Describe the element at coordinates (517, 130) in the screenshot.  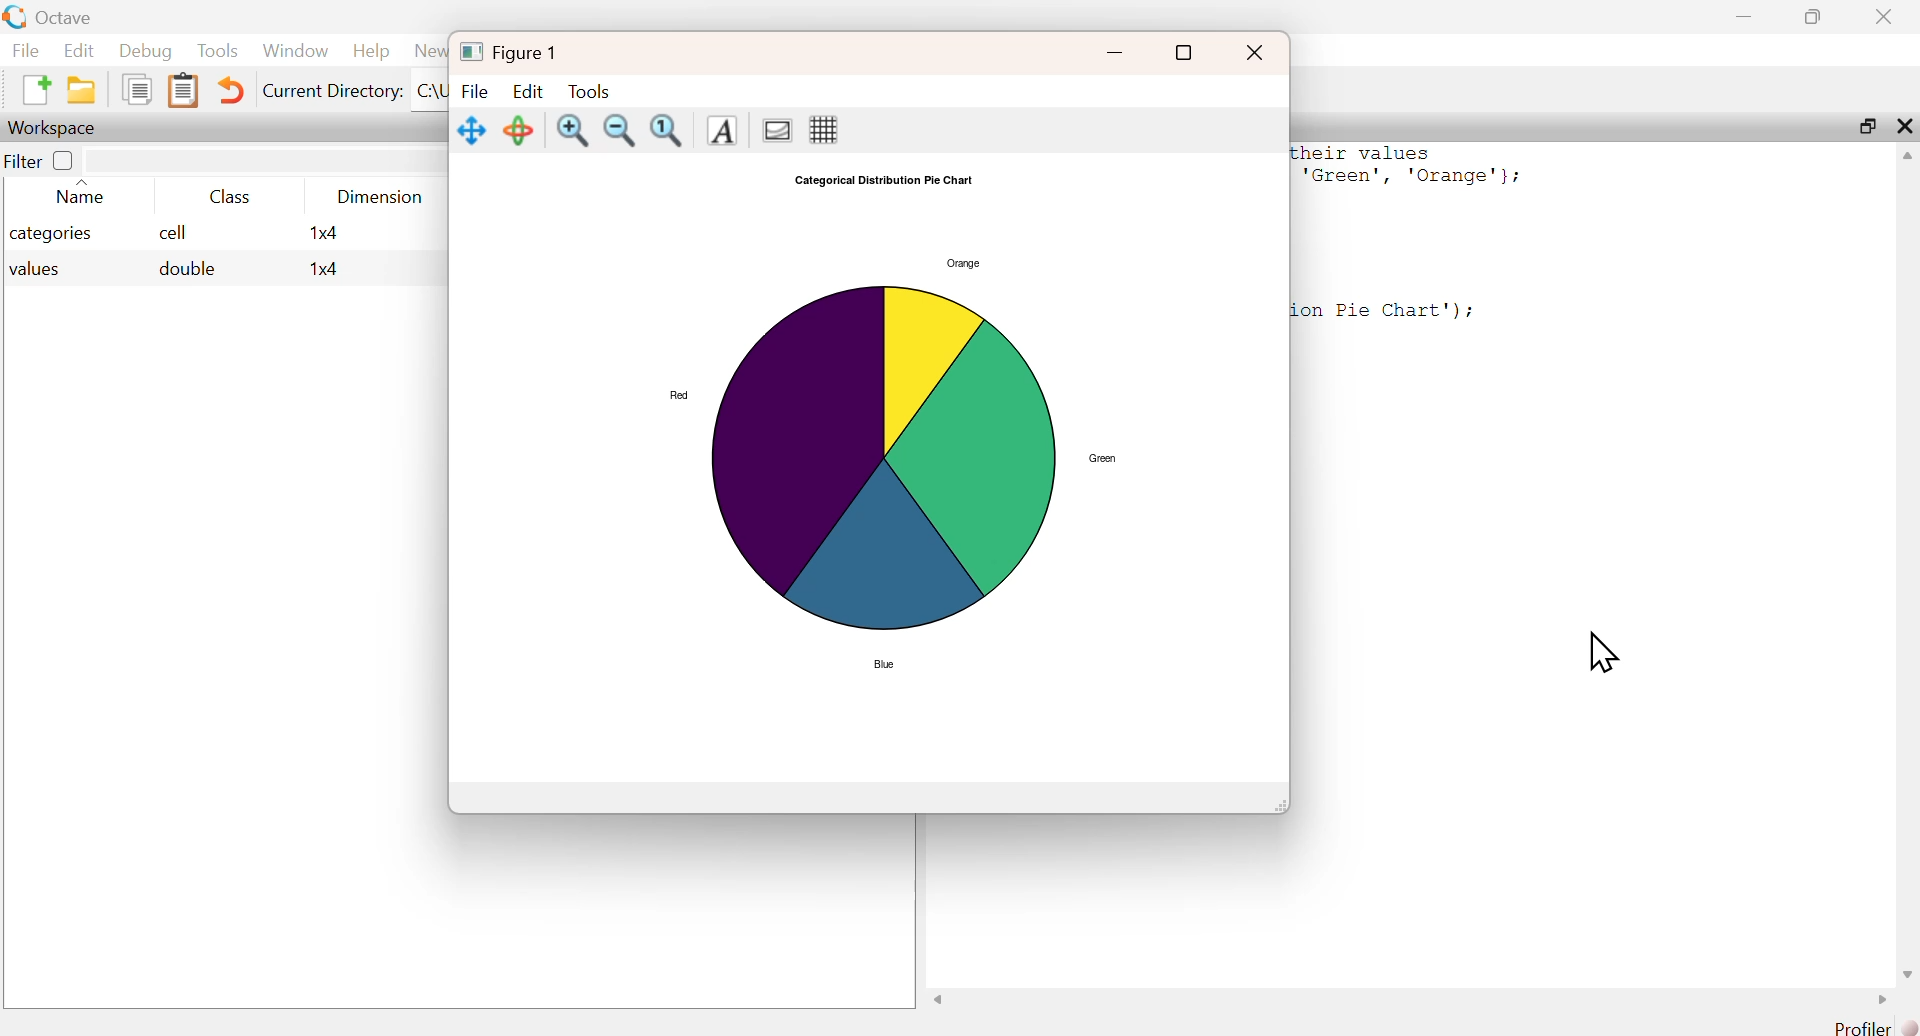
I see `Rotate` at that location.